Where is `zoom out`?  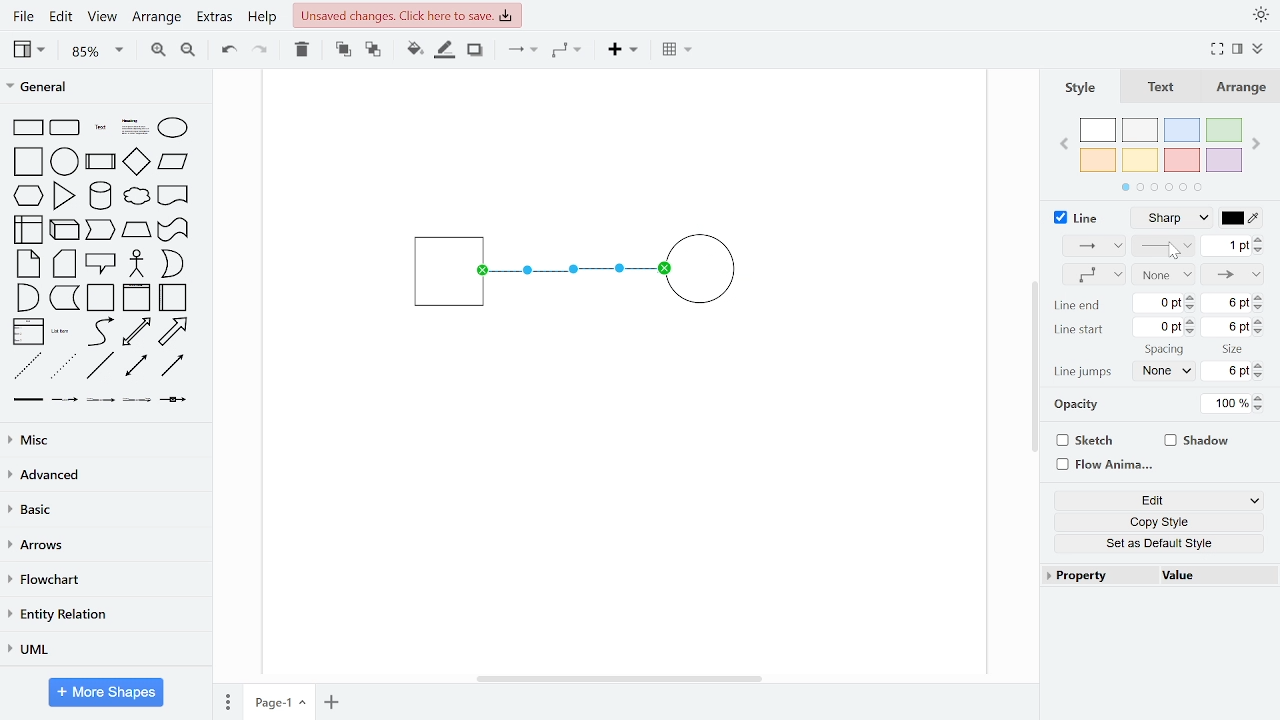 zoom out is located at coordinates (187, 49).